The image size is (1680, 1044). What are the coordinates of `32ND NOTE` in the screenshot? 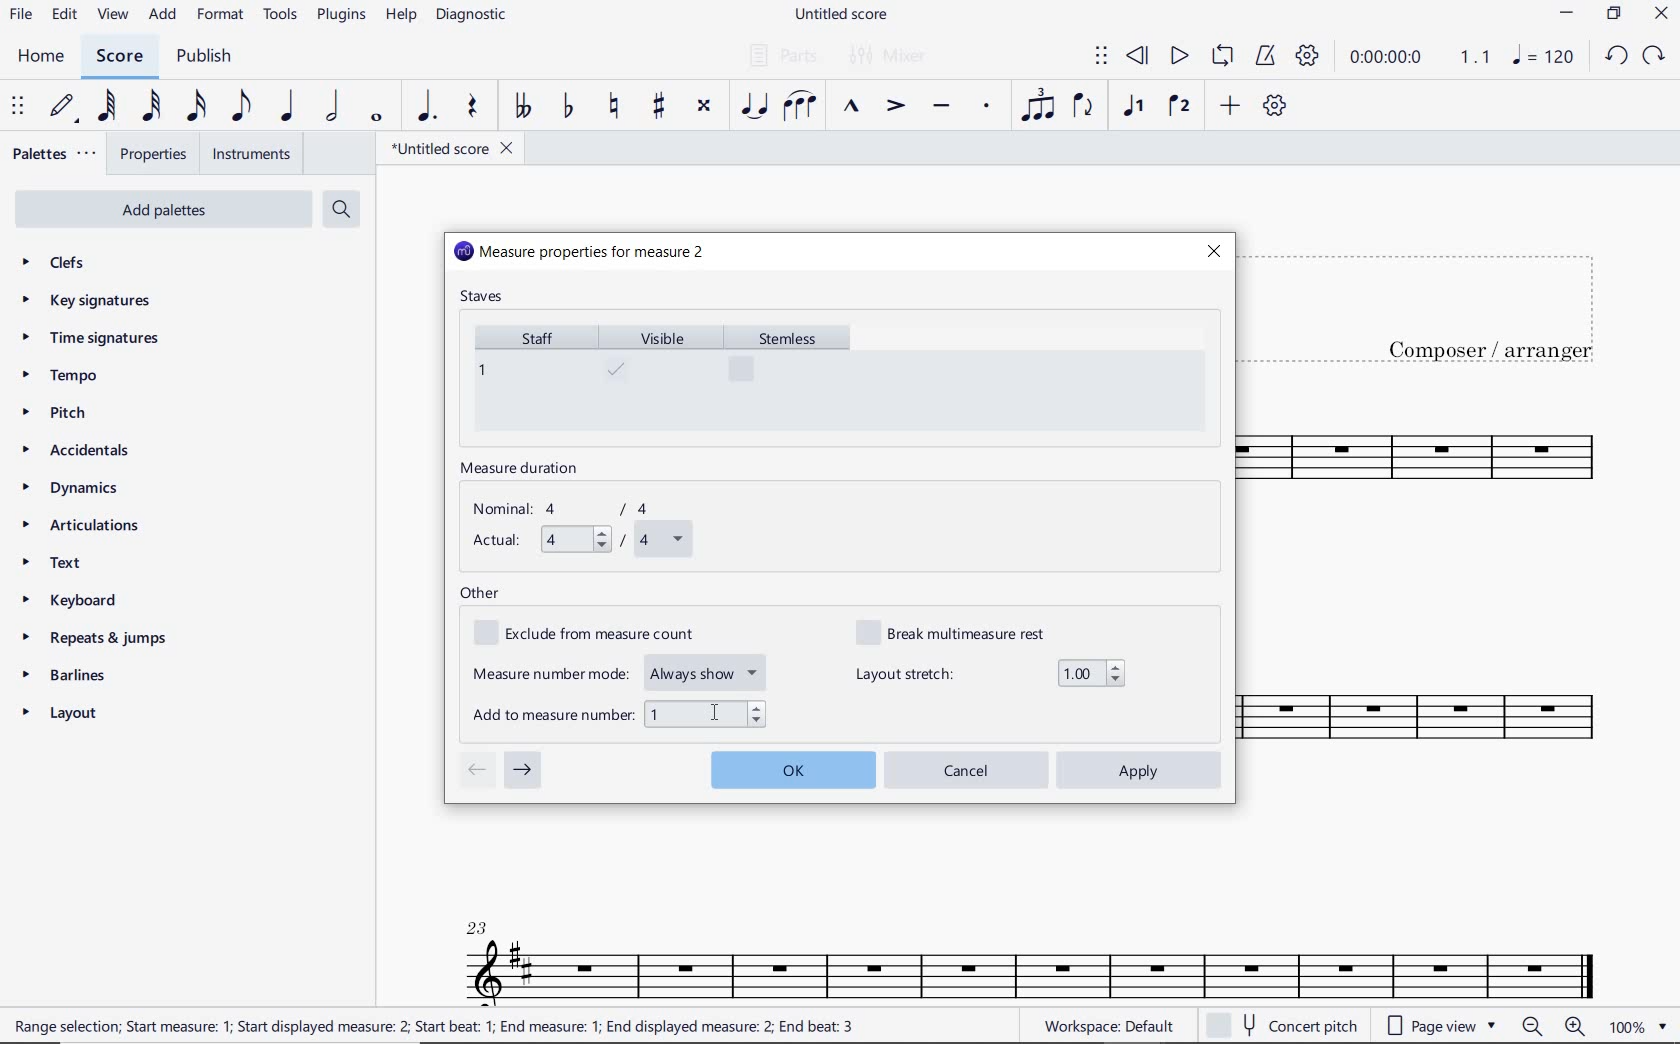 It's located at (152, 107).